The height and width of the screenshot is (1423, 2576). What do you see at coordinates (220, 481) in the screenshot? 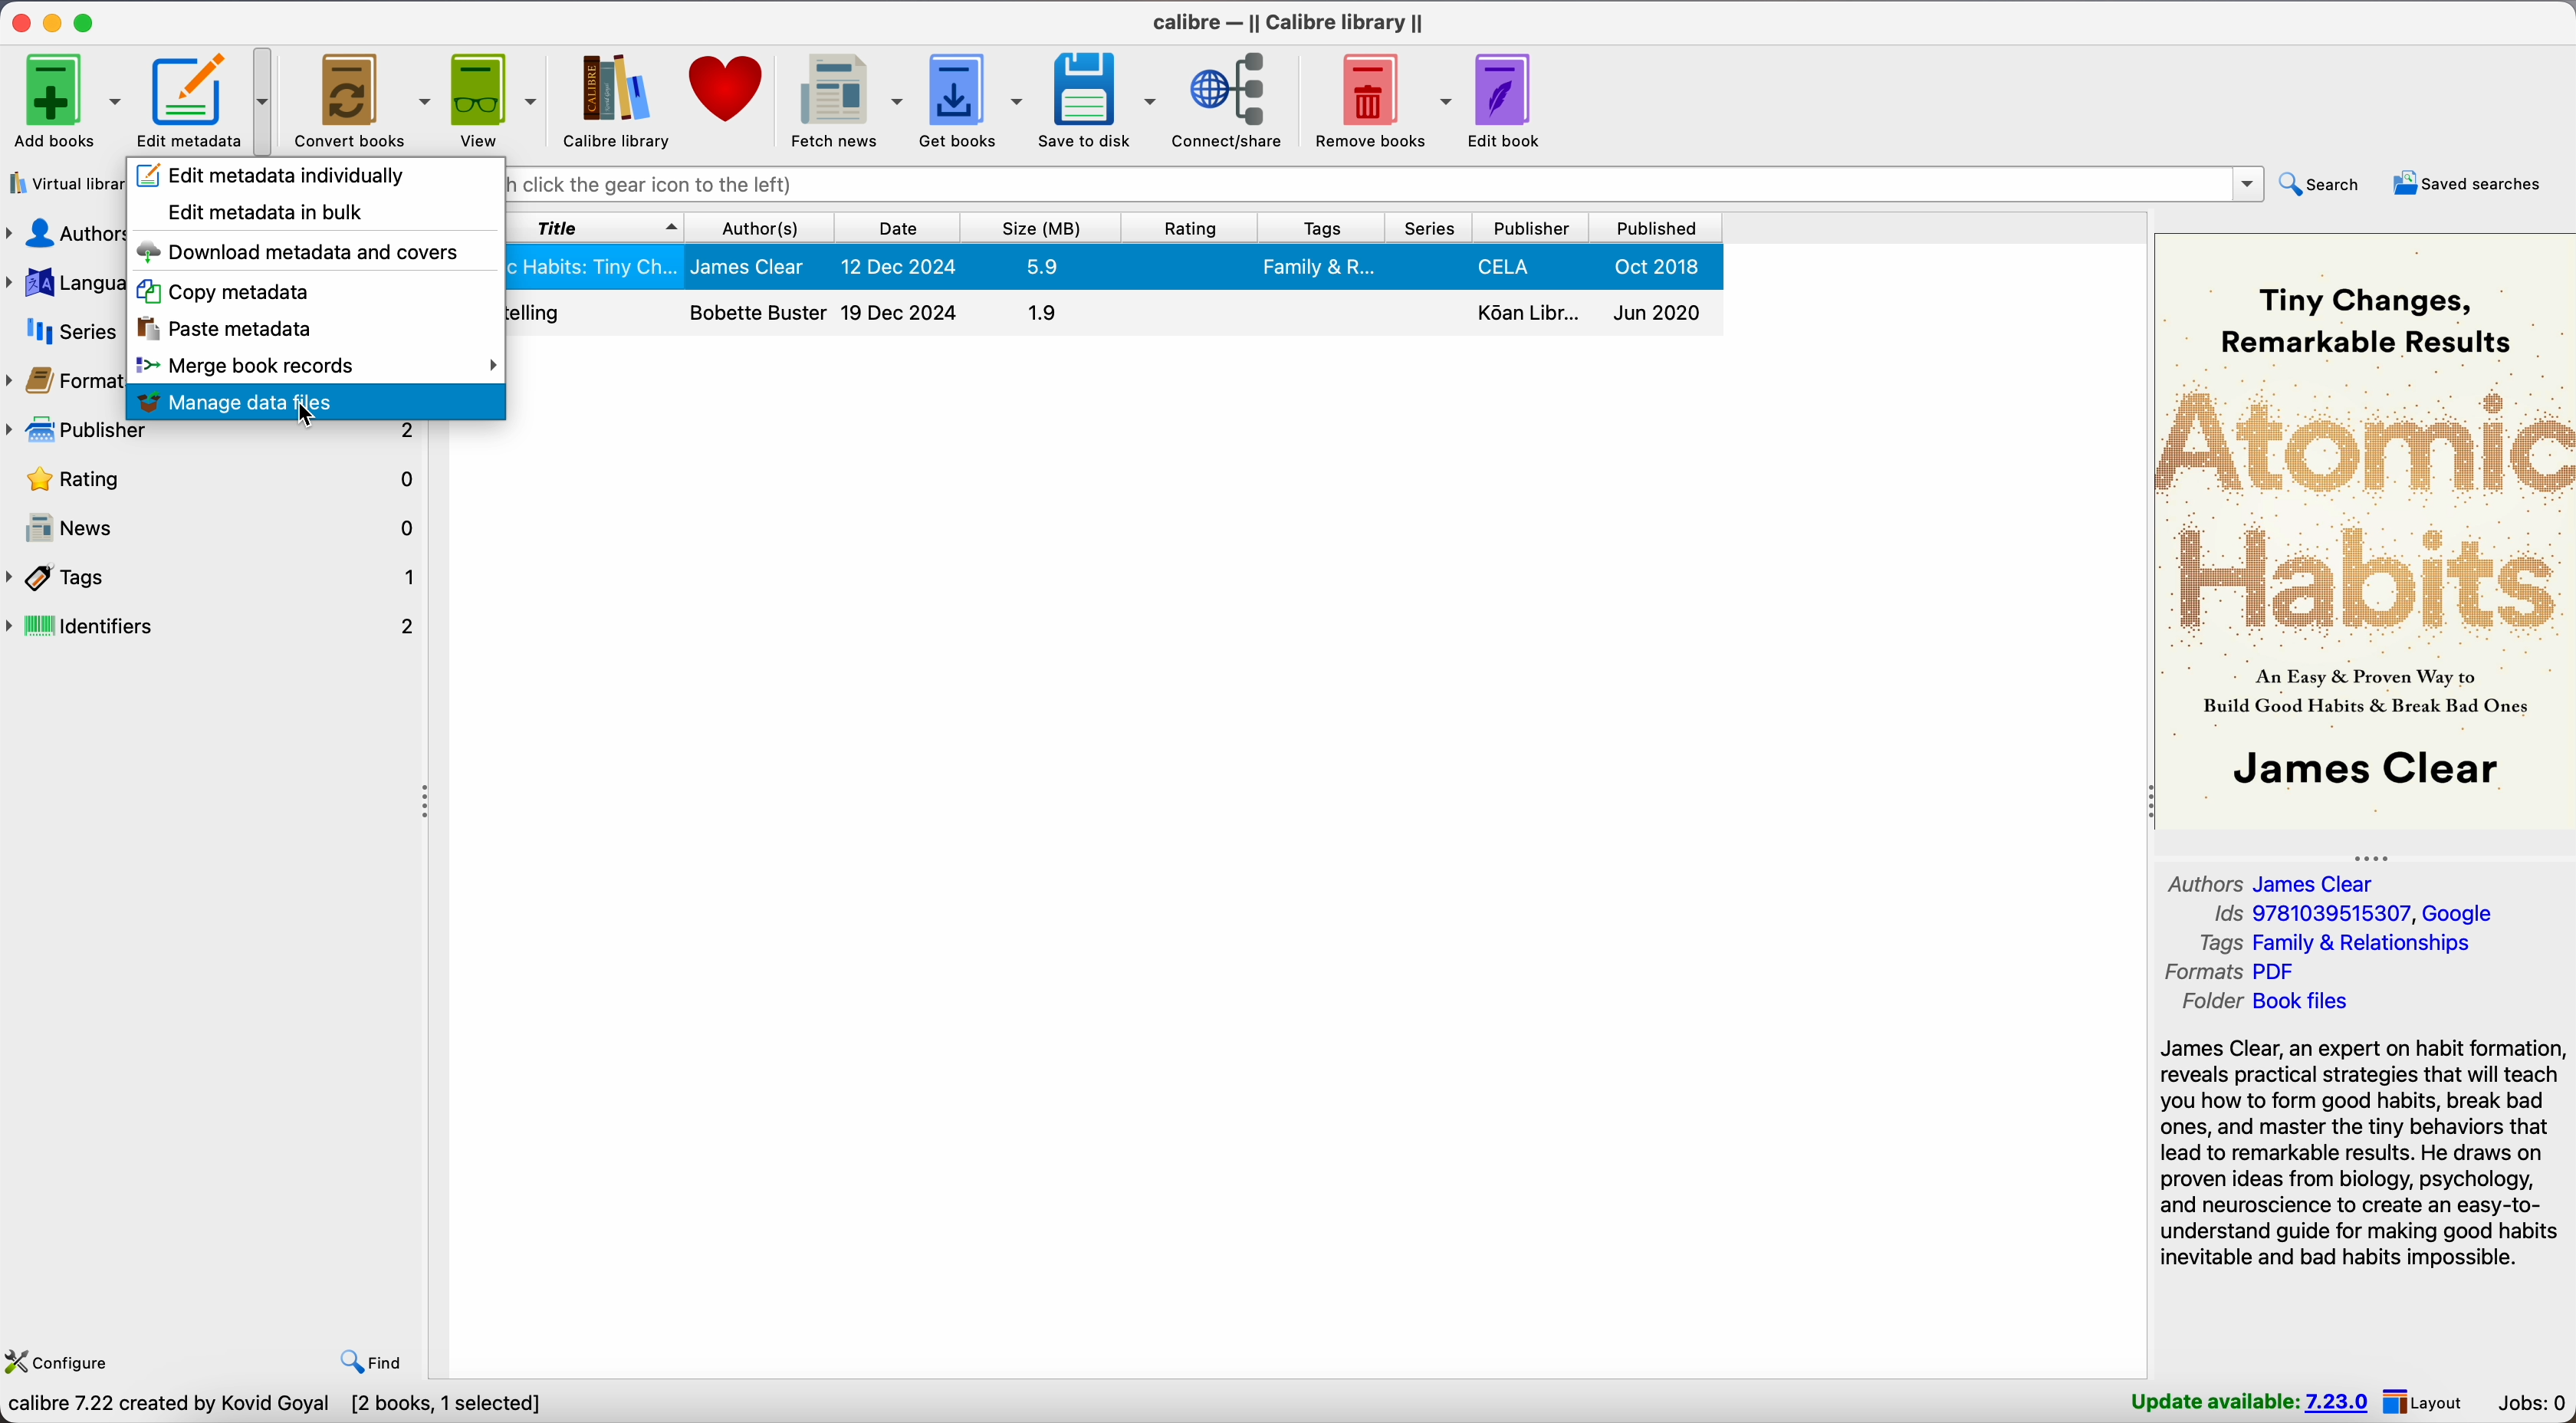
I see `rating` at bounding box center [220, 481].